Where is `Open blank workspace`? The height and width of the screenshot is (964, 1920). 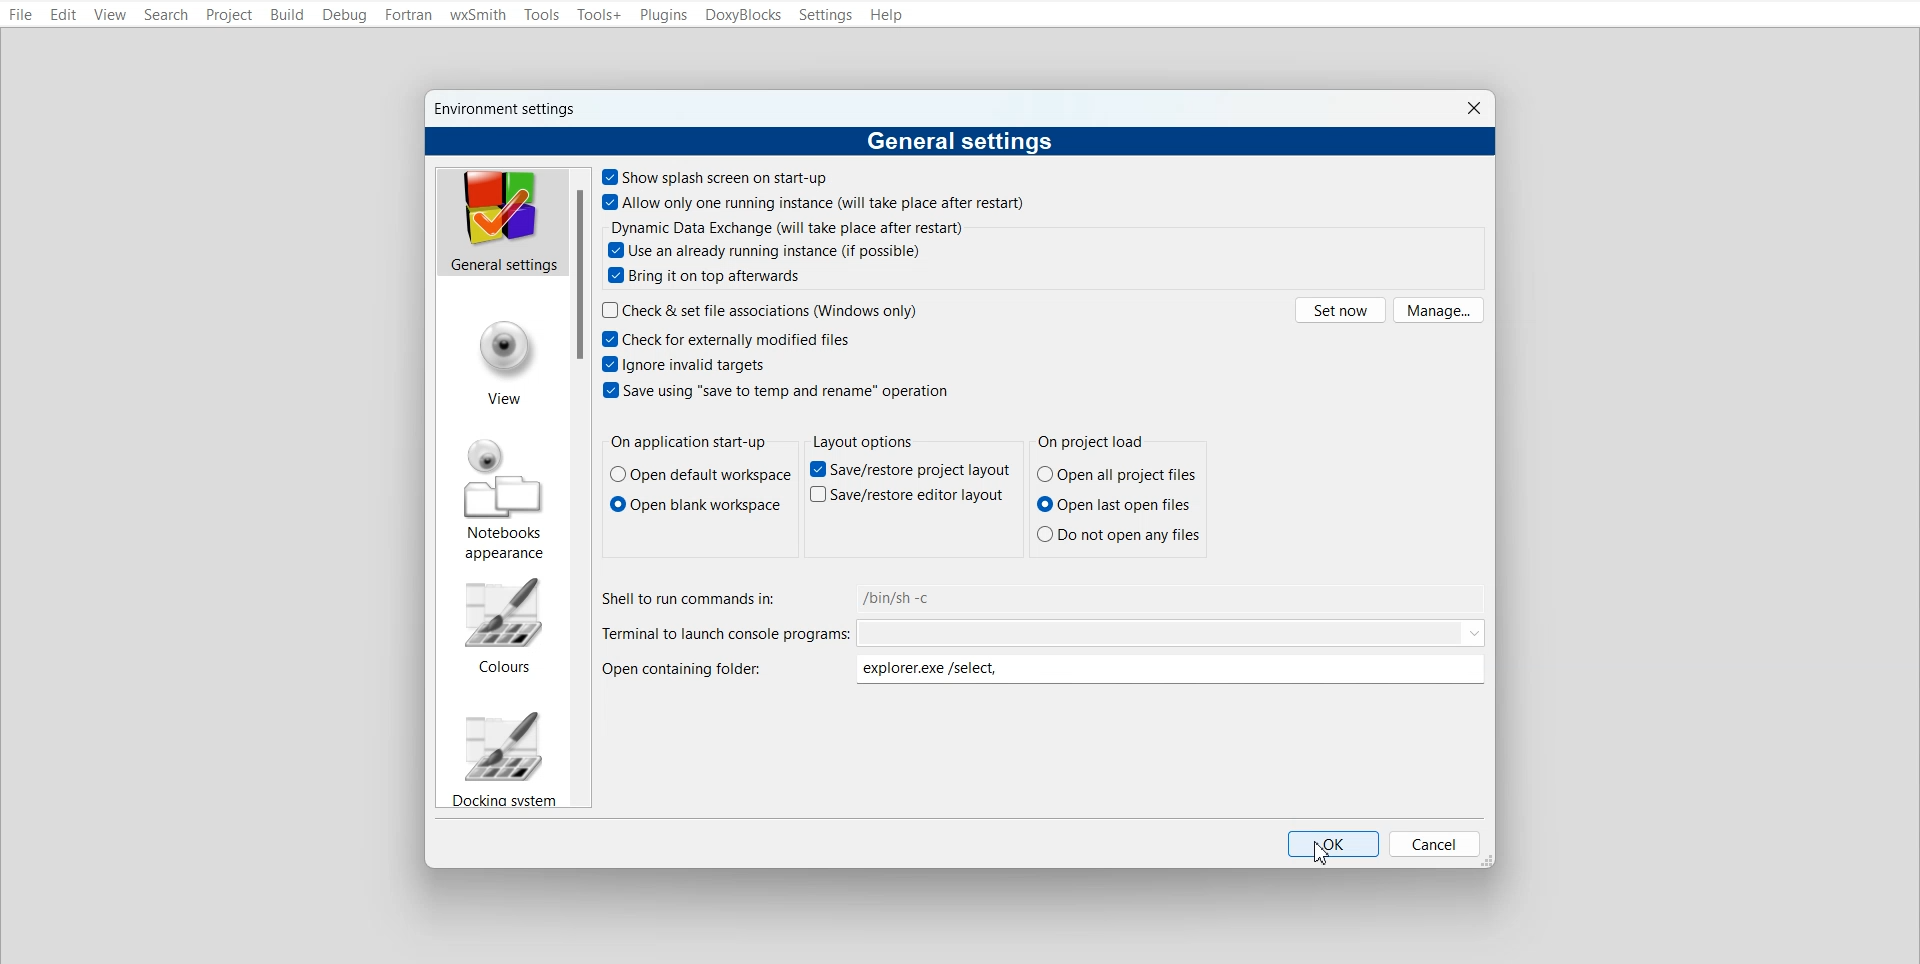
Open blank workspace is located at coordinates (696, 504).